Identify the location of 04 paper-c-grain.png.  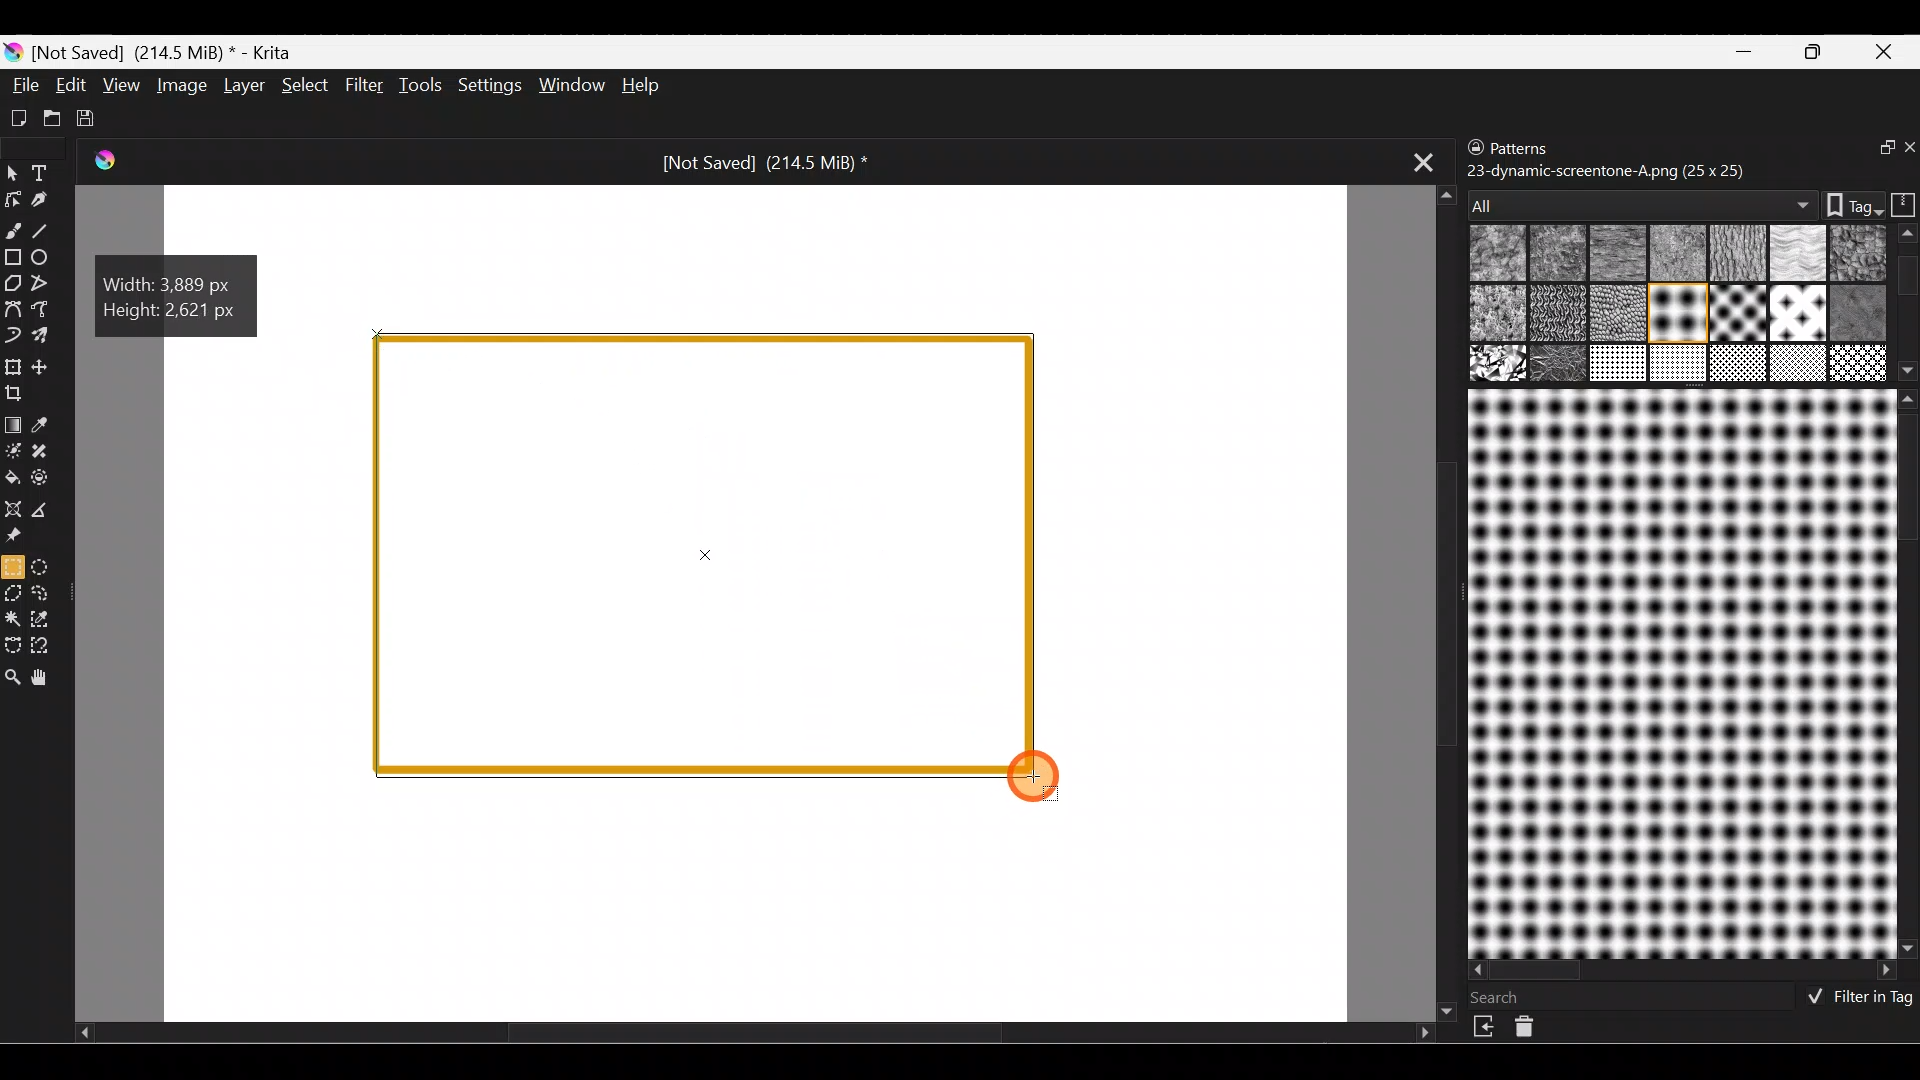
(1735, 255).